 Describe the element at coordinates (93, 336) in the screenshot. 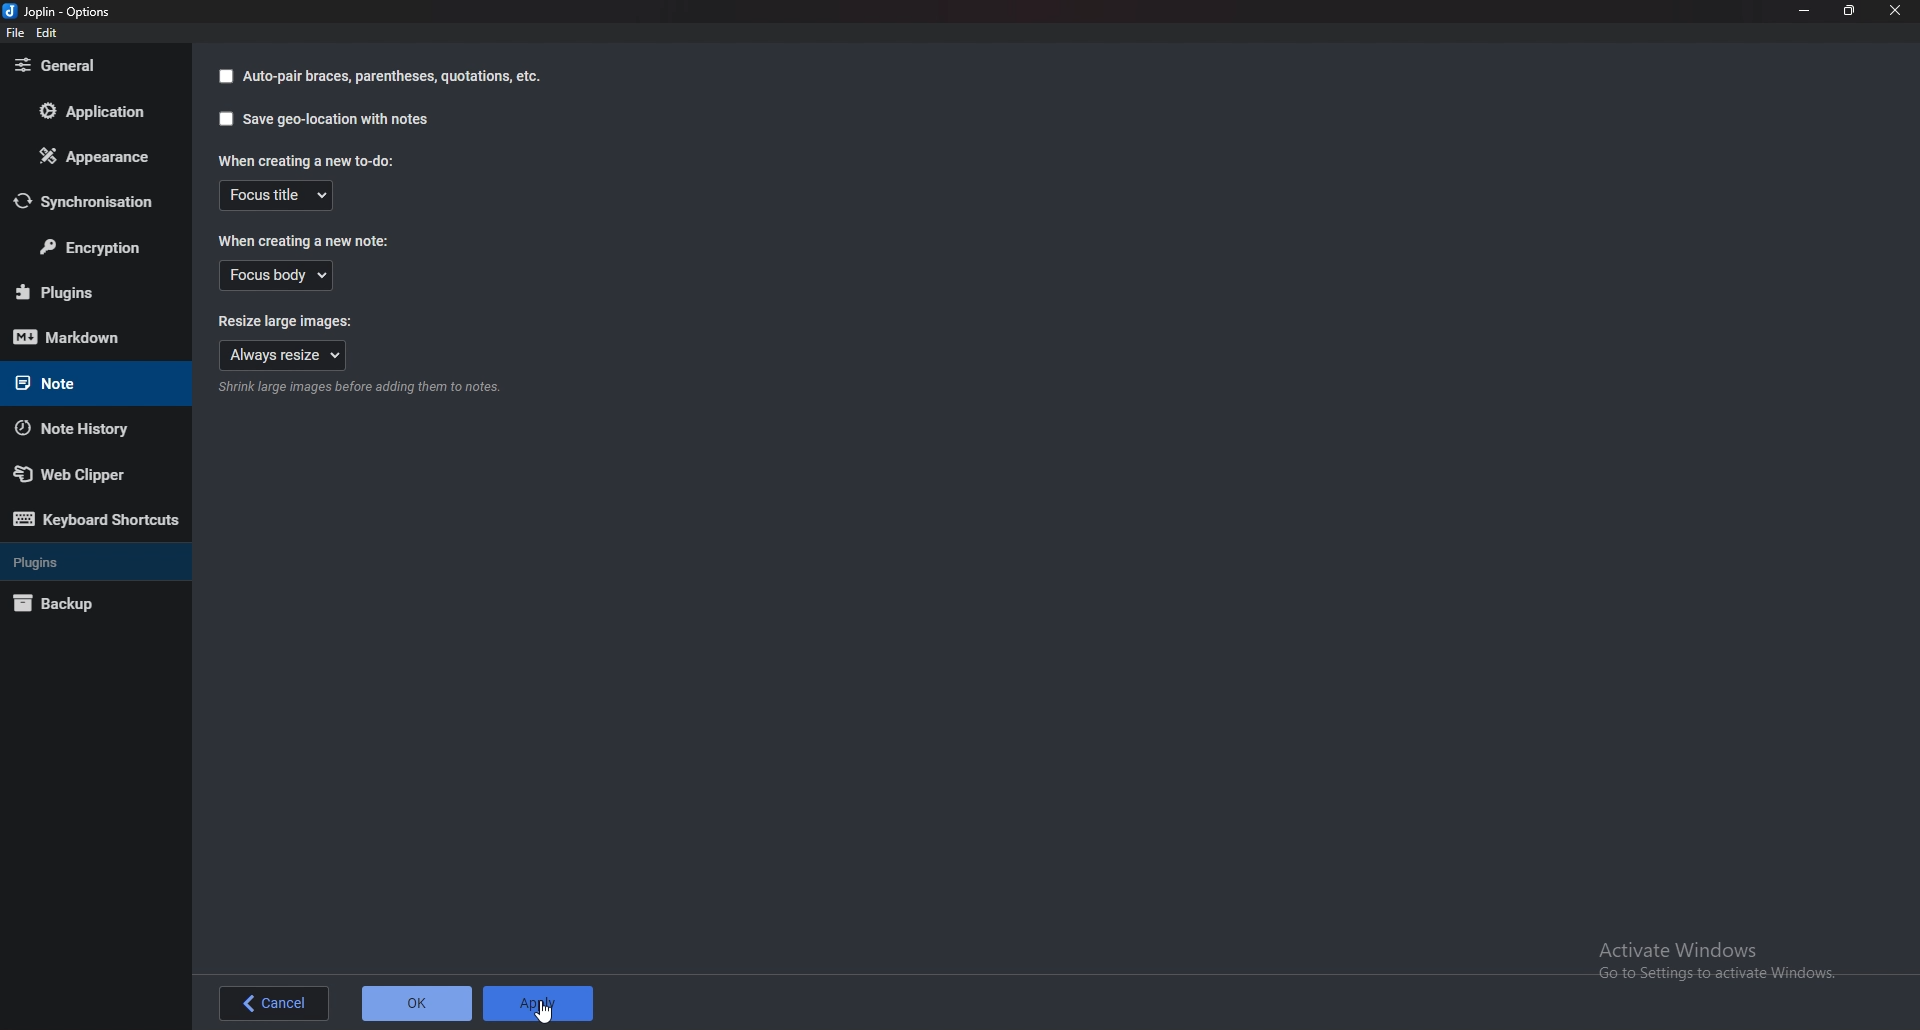

I see `Mark down` at that location.